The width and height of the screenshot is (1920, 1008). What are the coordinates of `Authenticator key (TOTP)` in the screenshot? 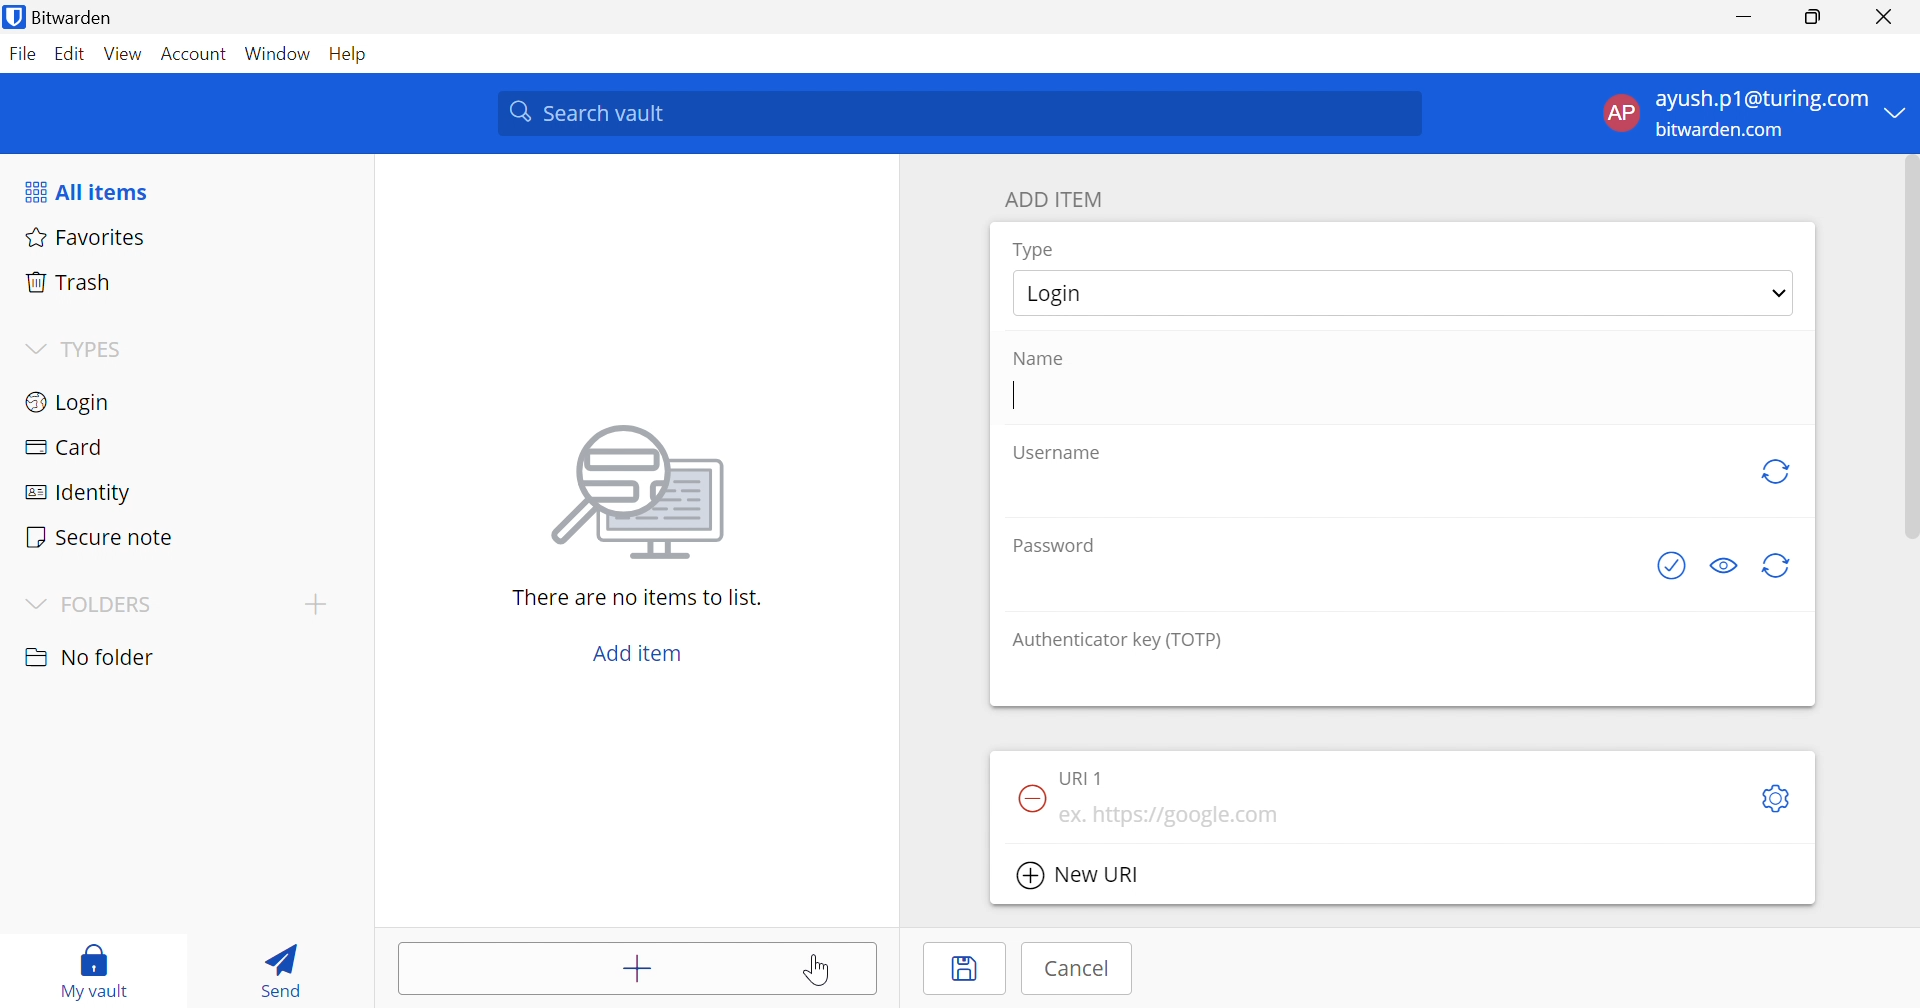 It's located at (1117, 642).